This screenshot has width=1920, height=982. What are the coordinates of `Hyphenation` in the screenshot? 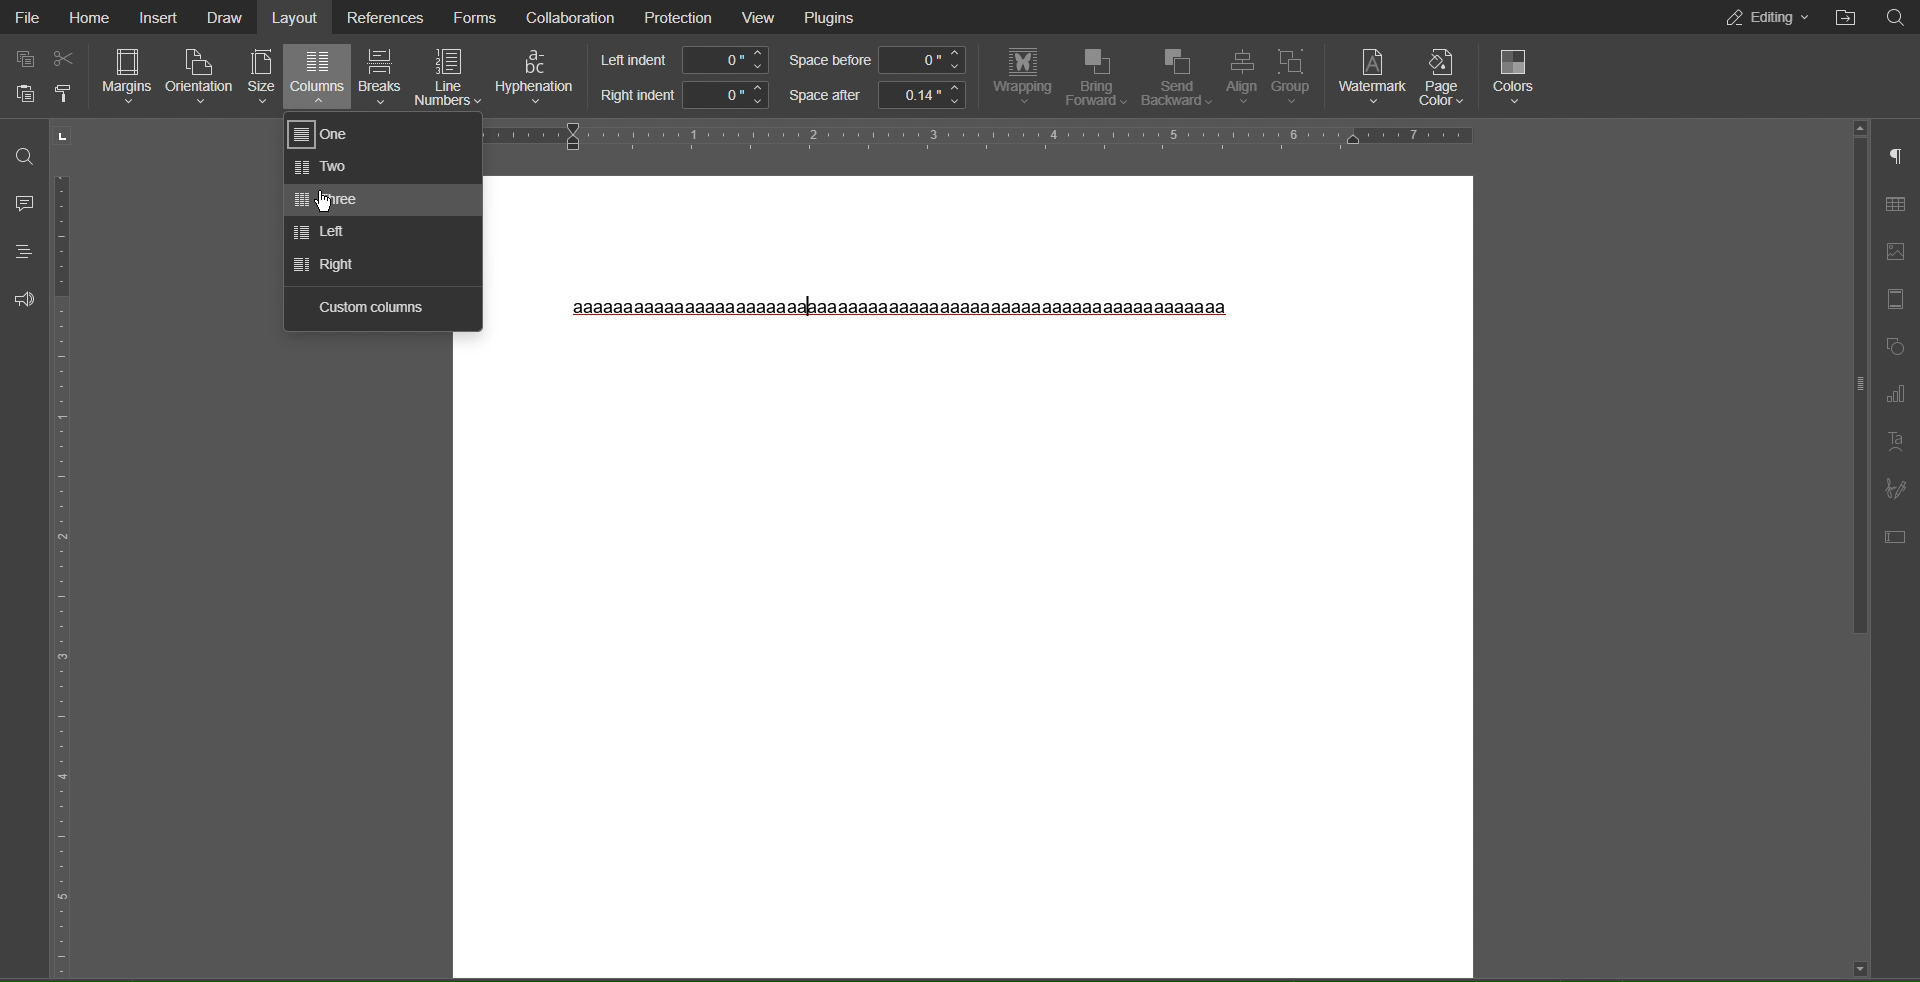 It's located at (536, 78).